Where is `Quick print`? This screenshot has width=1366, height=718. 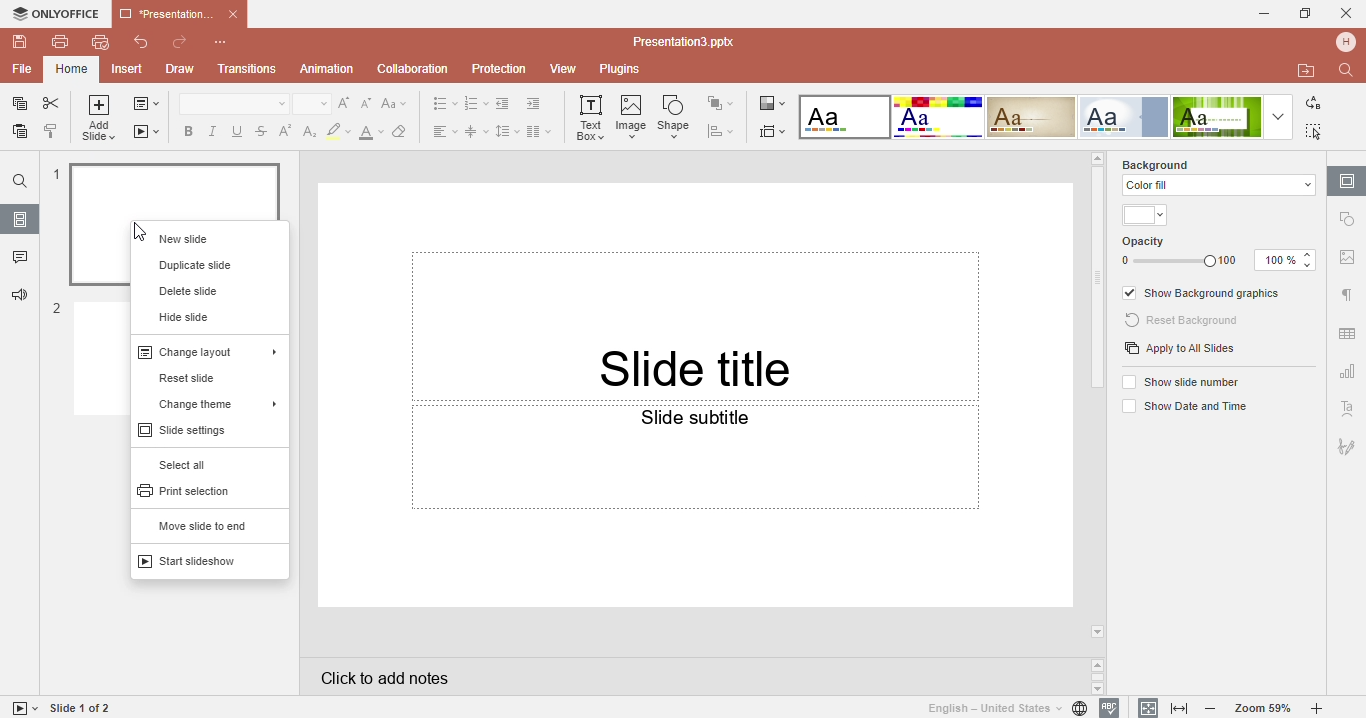
Quick print is located at coordinates (99, 45).